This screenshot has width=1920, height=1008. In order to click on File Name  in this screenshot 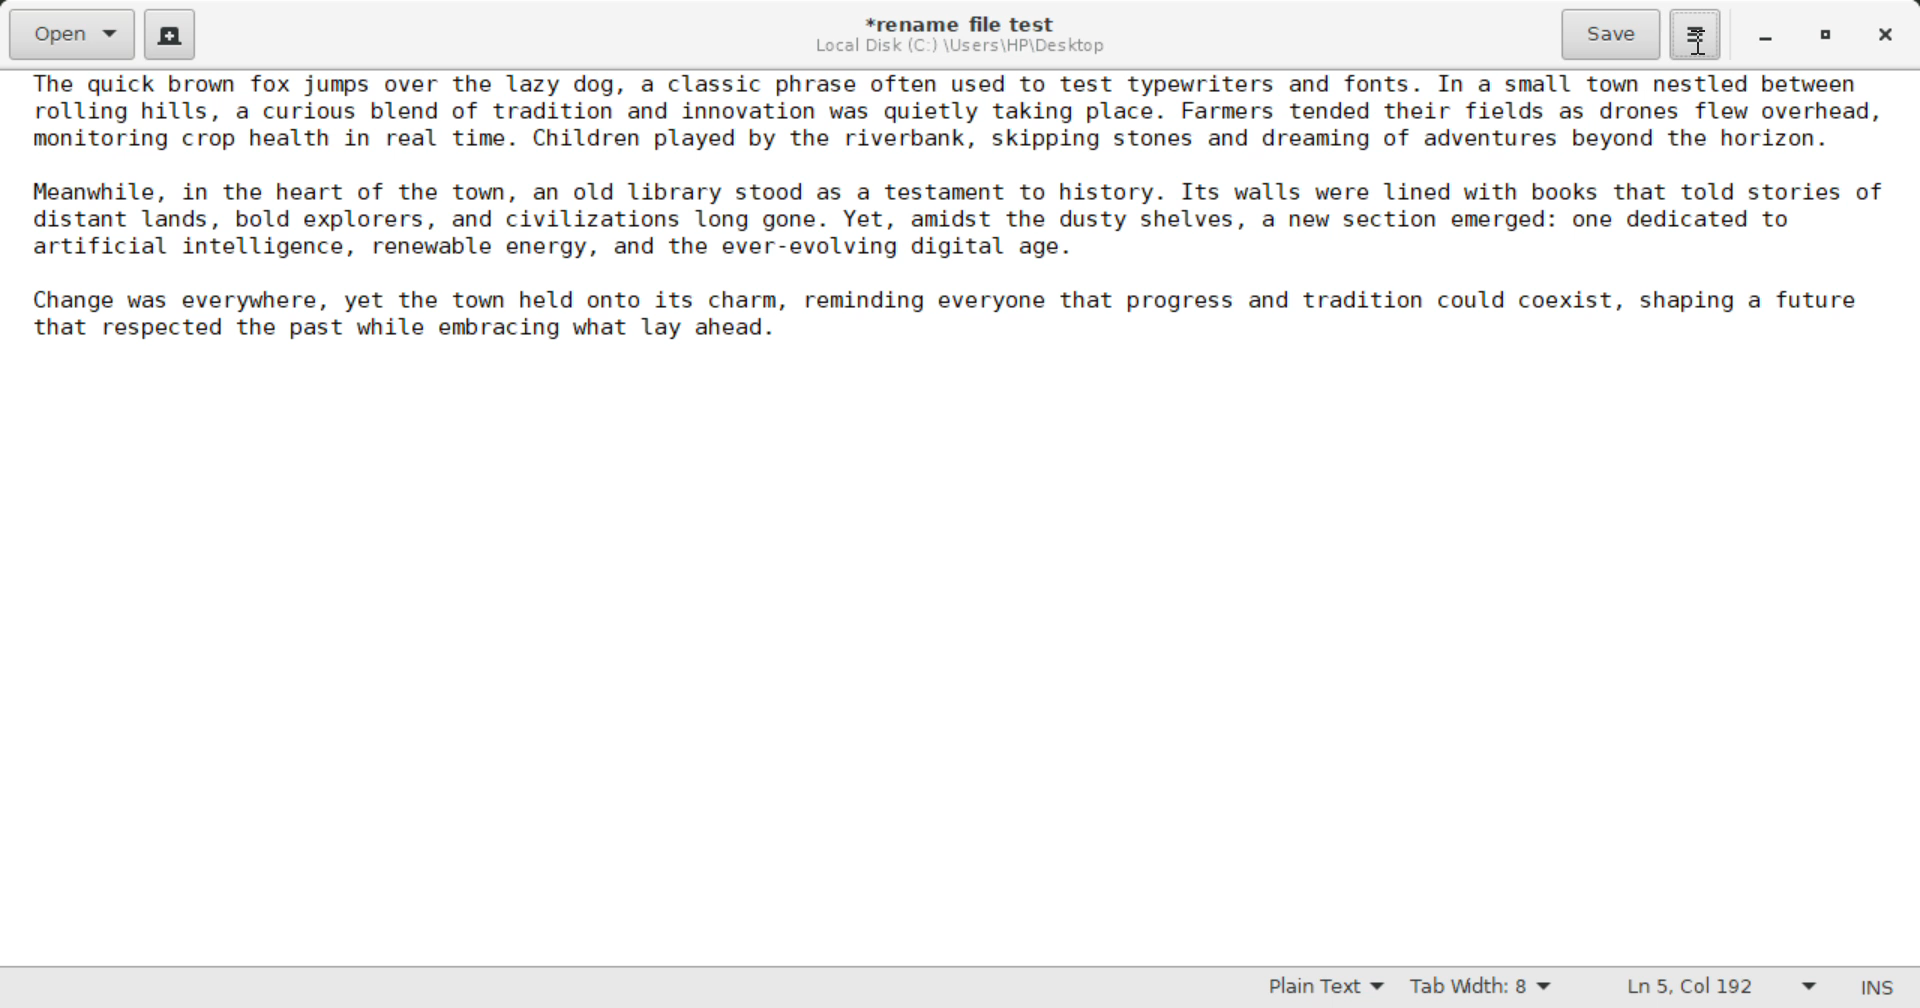, I will do `click(966, 21)`.